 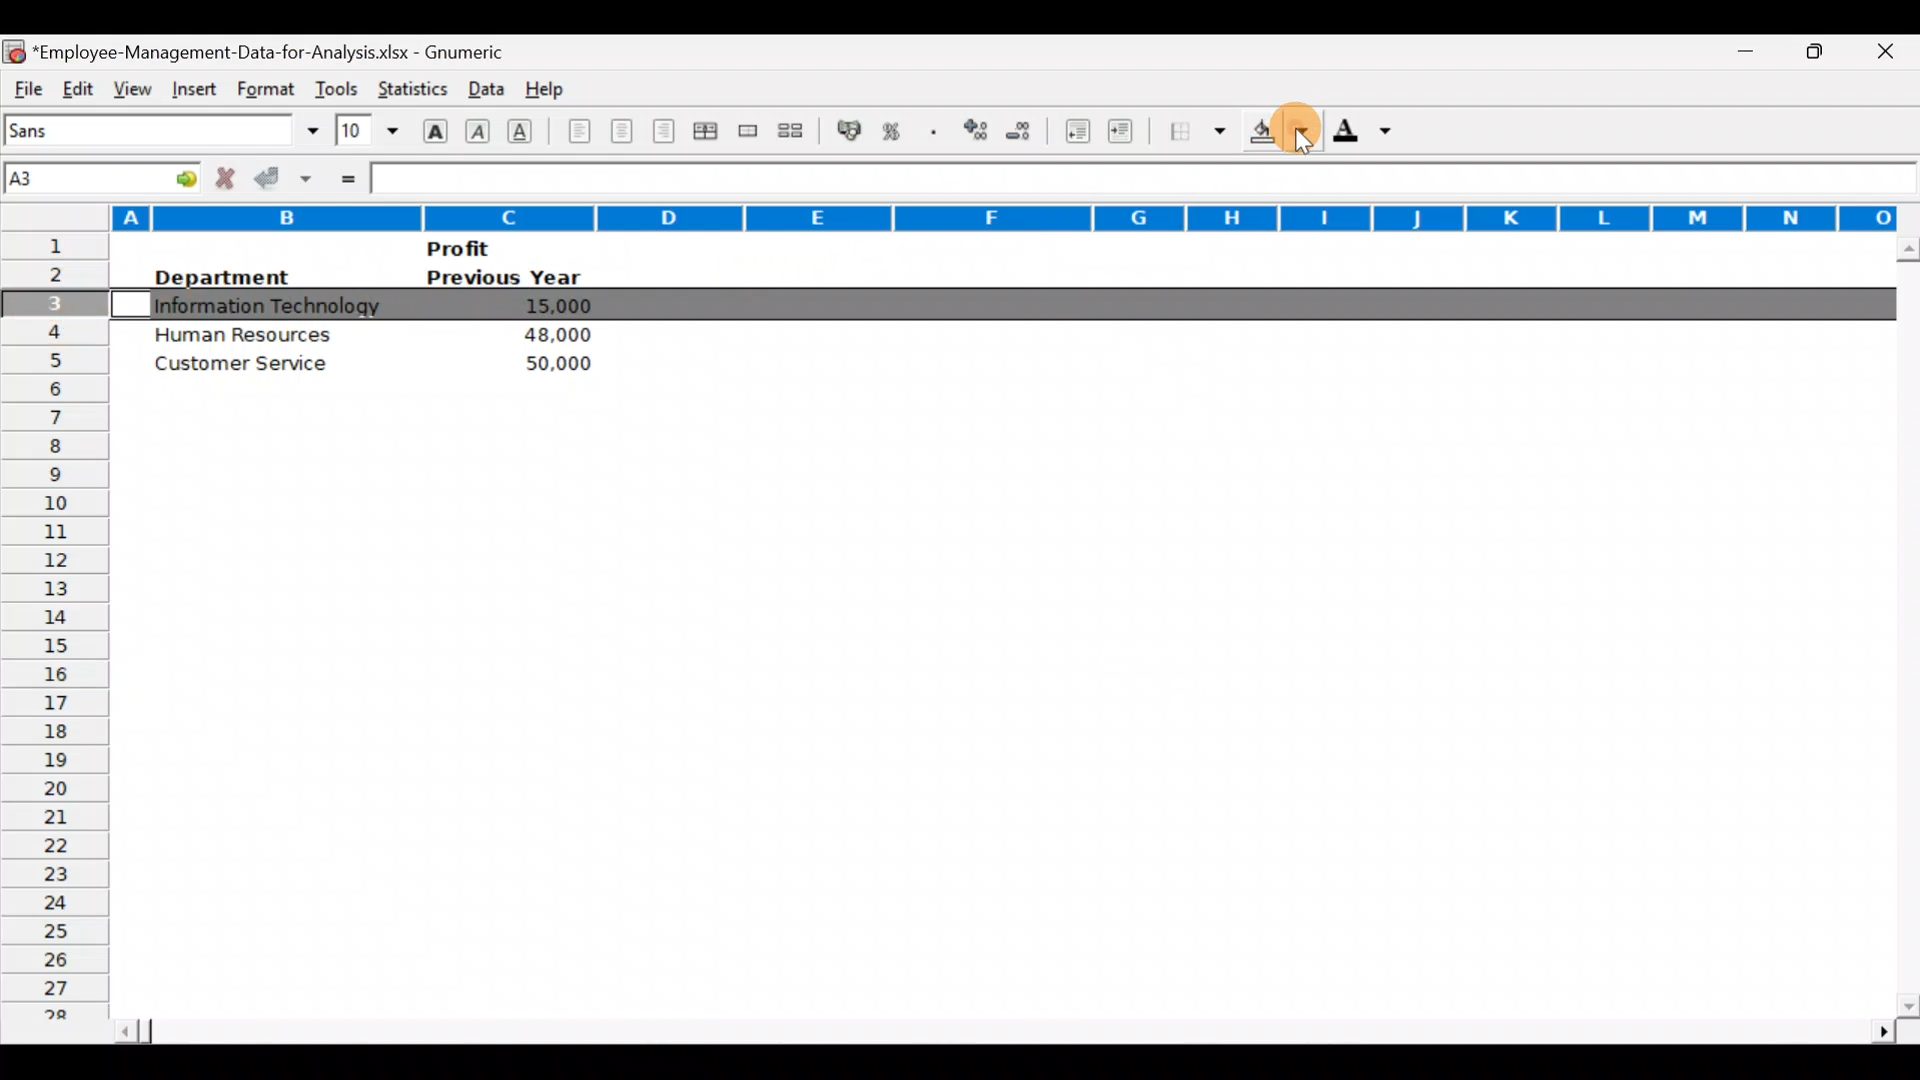 What do you see at coordinates (1144, 180) in the screenshot?
I see `Formula bar` at bounding box center [1144, 180].